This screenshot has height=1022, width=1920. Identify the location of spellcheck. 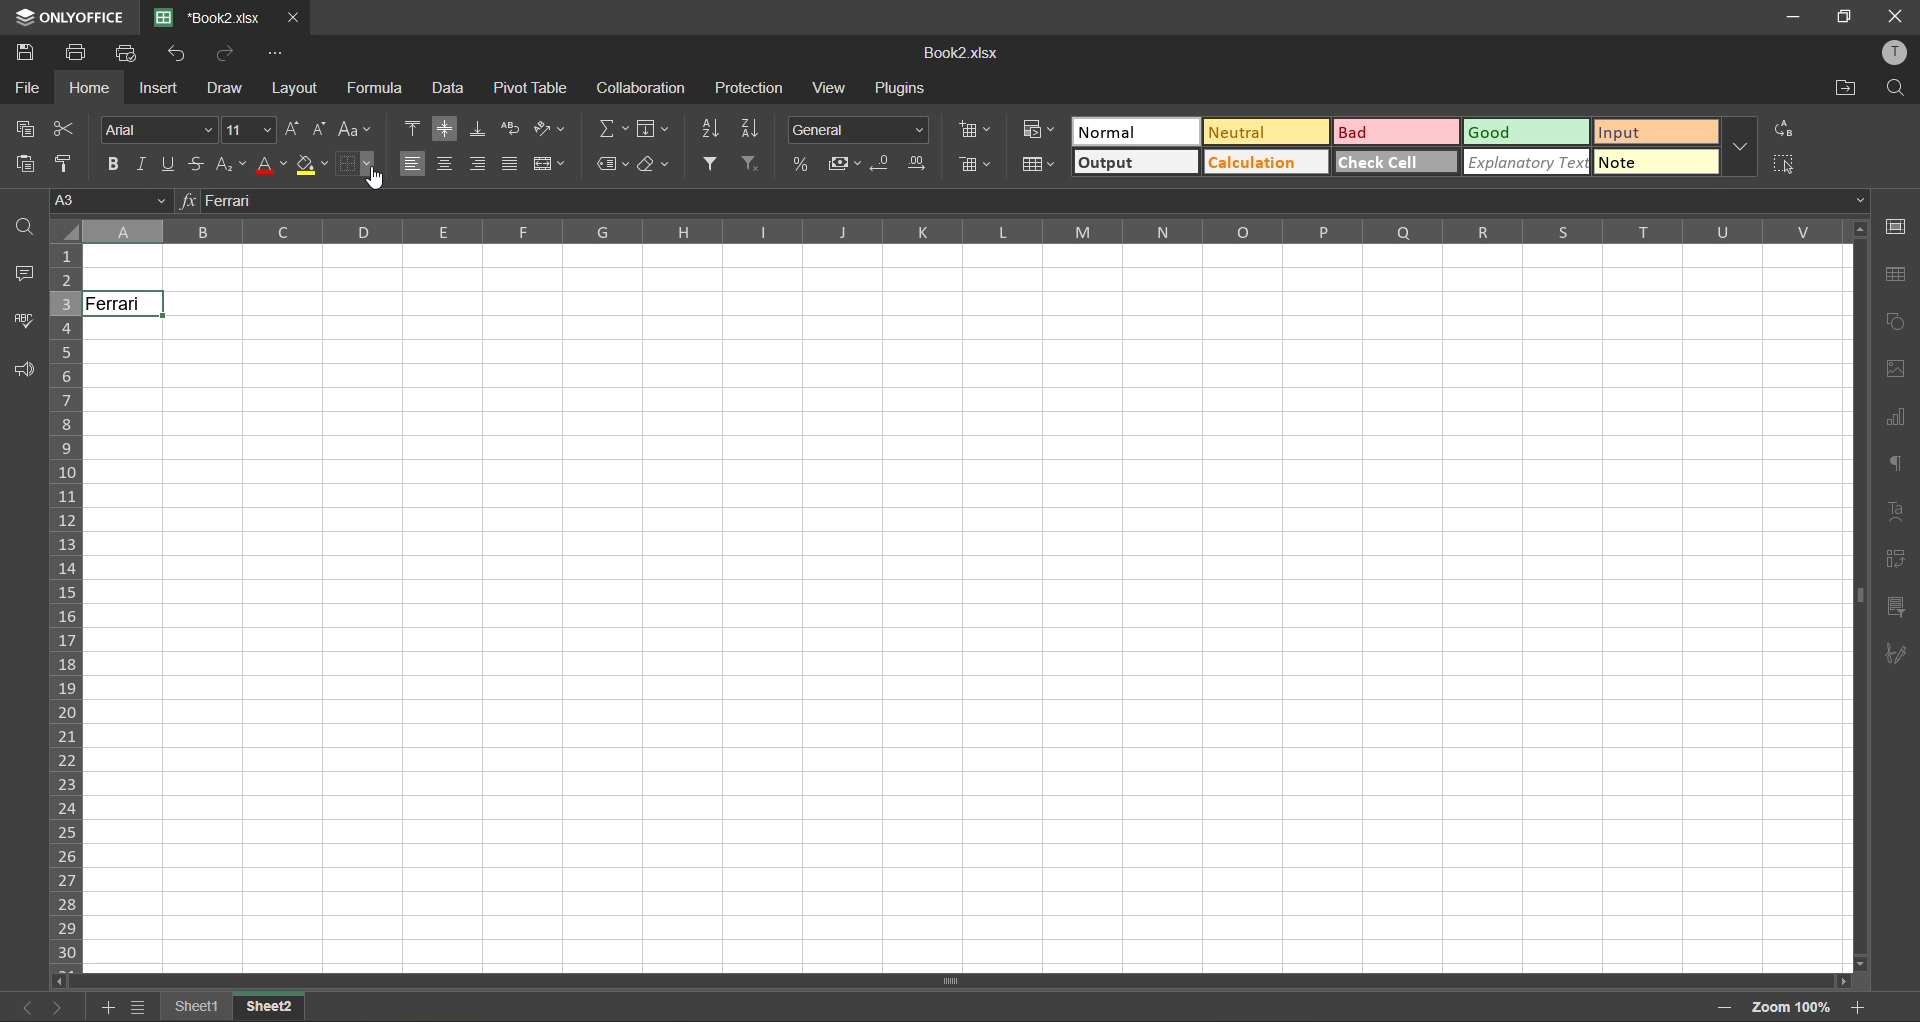
(24, 321).